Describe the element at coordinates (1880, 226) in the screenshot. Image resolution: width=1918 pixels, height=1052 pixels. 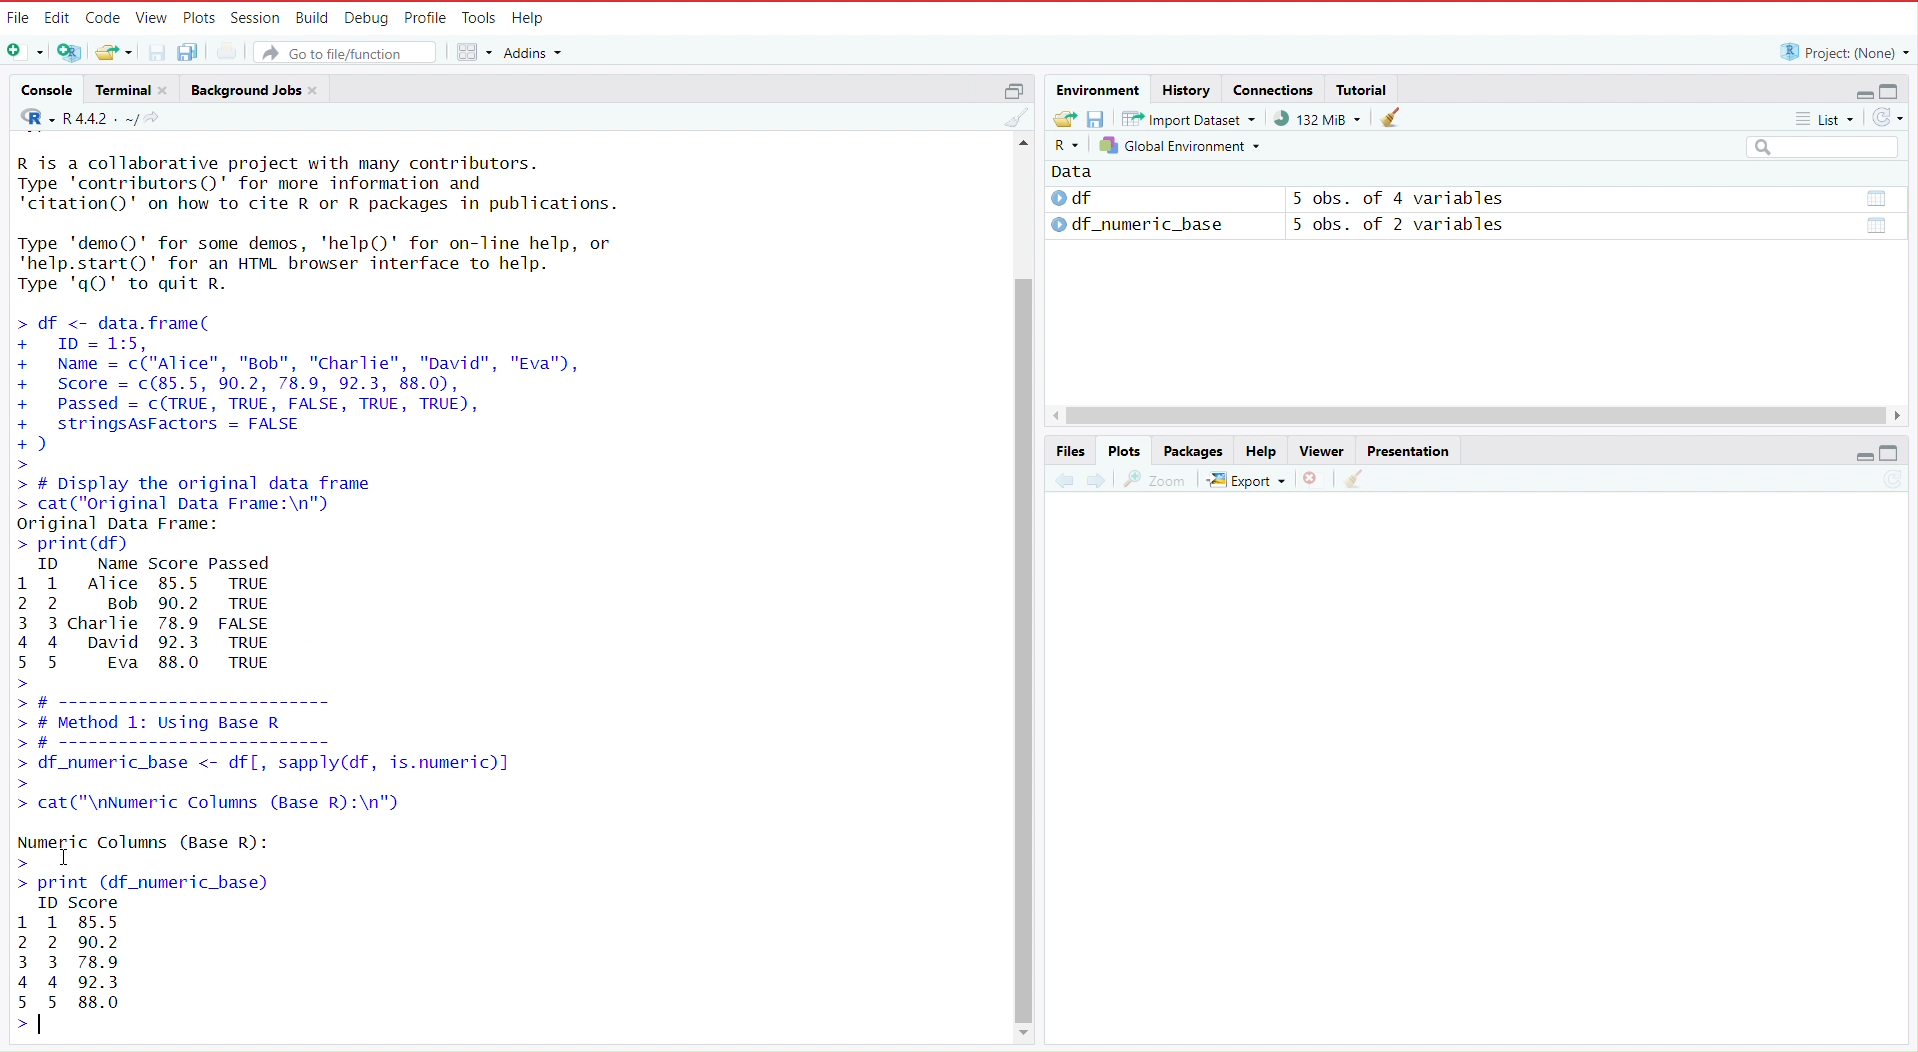
I see `table` at that location.